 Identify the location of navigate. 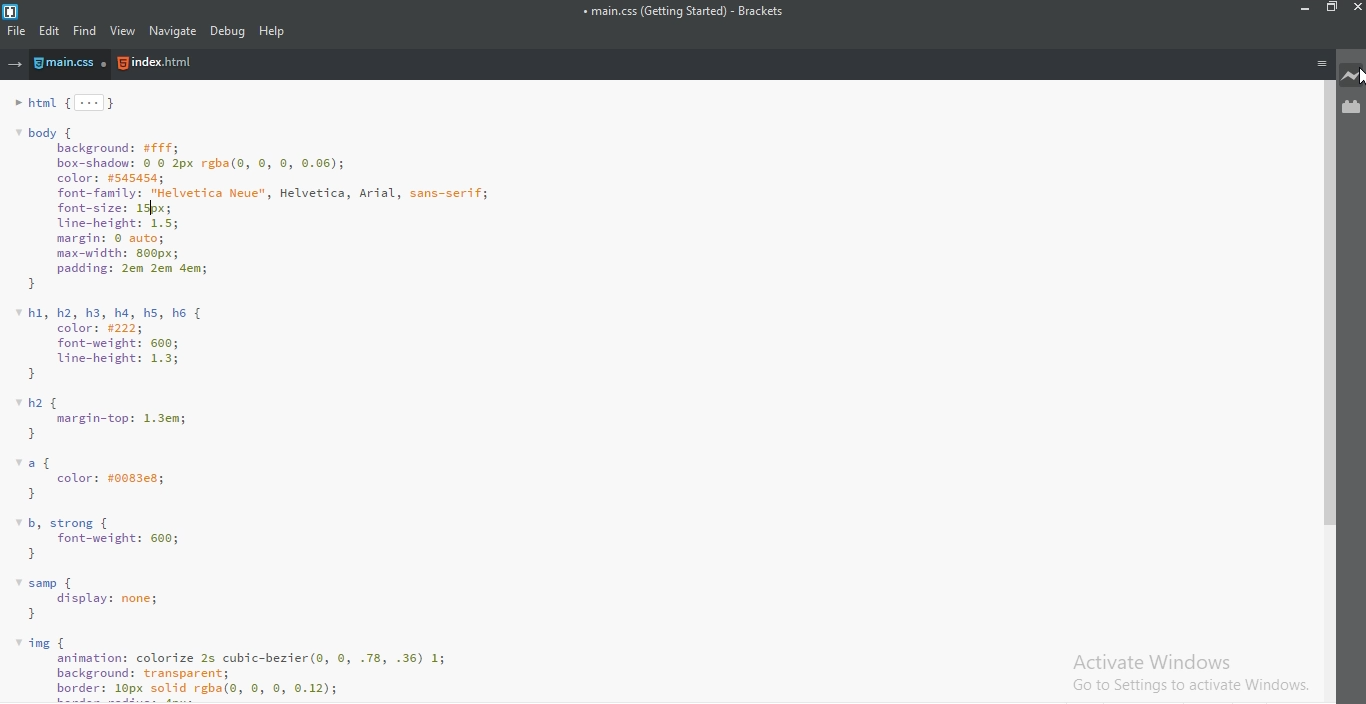
(171, 31).